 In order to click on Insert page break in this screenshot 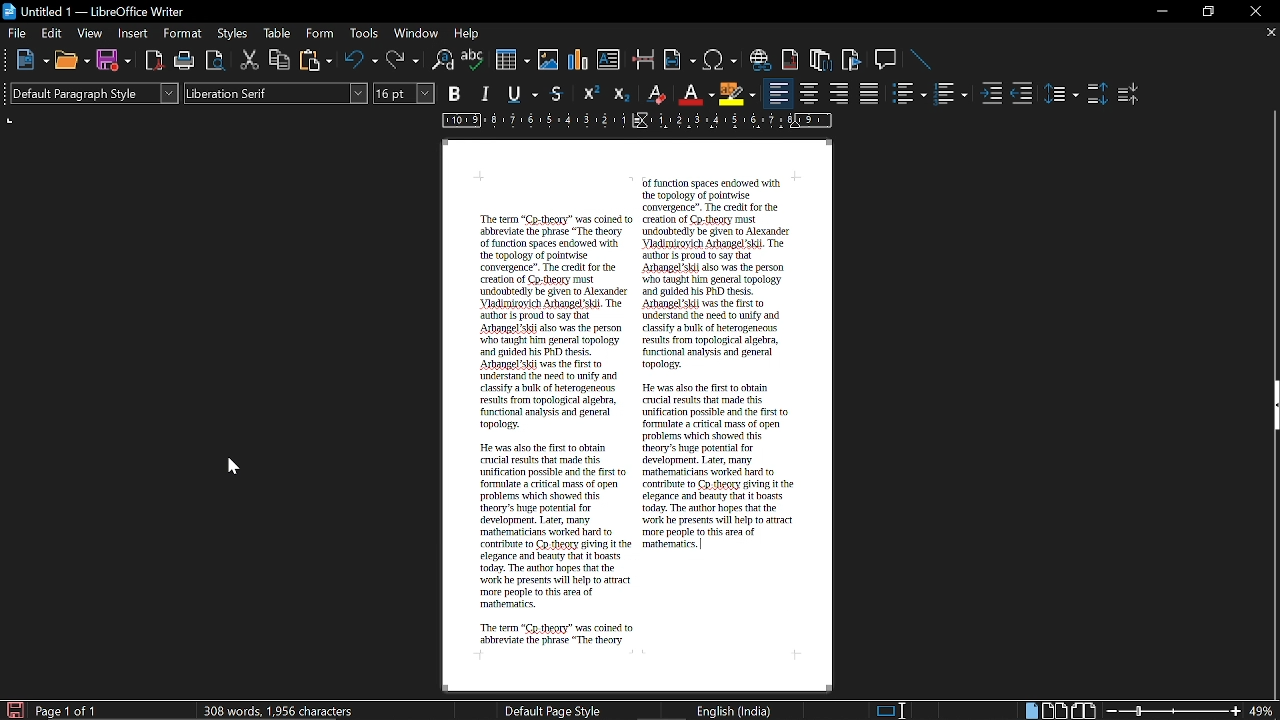, I will do `click(642, 60)`.